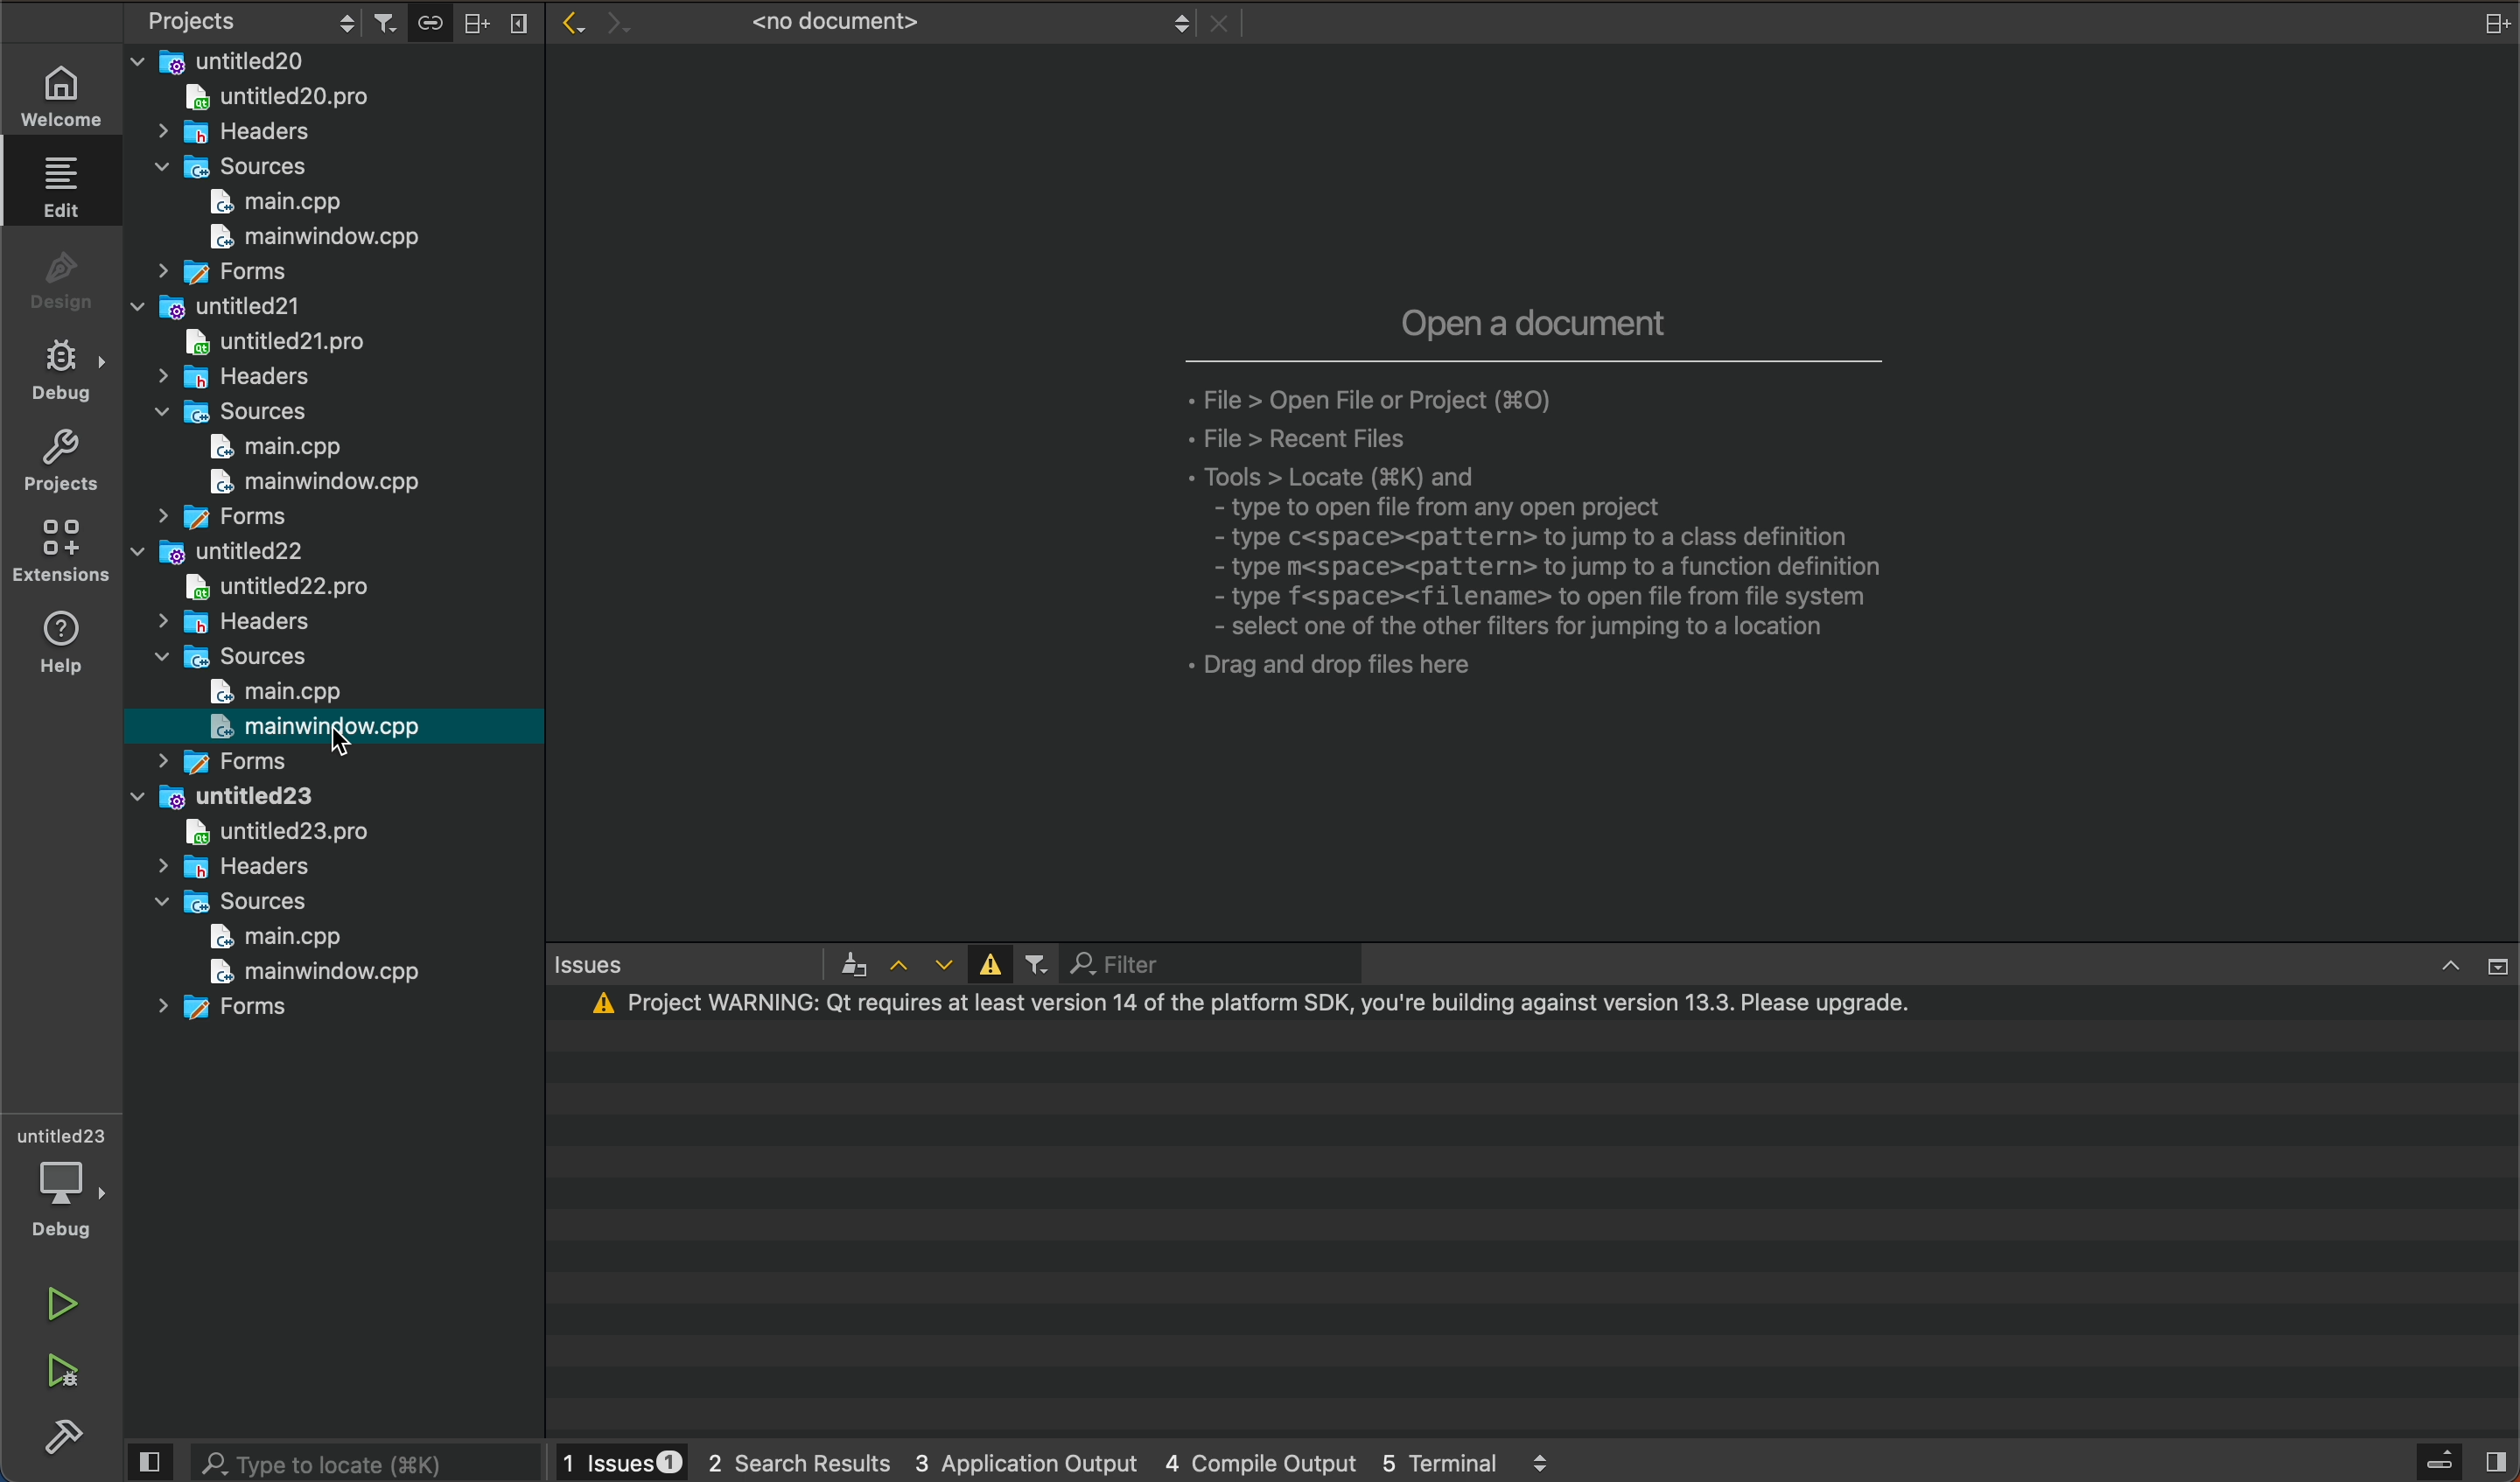  What do you see at coordinates (1220, 25) in the screenshot?
I see `close tab` at bounding box center [1220, 25].